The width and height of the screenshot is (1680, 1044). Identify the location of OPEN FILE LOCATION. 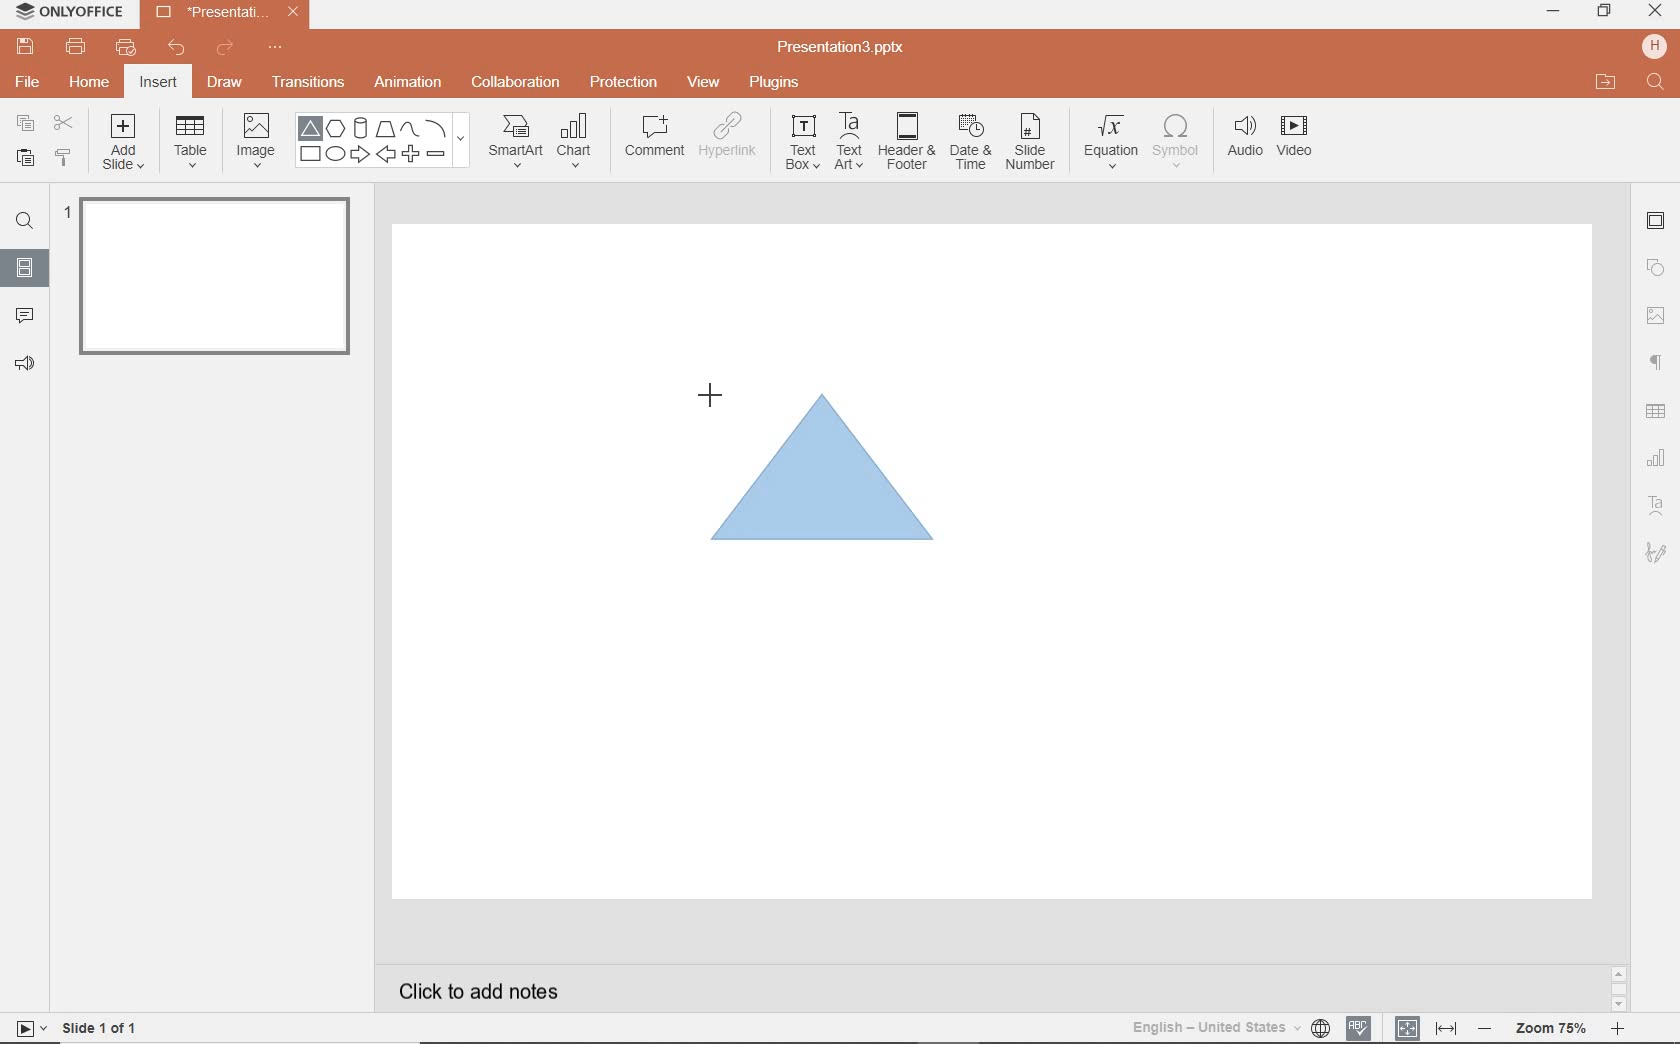
(1606, 82).